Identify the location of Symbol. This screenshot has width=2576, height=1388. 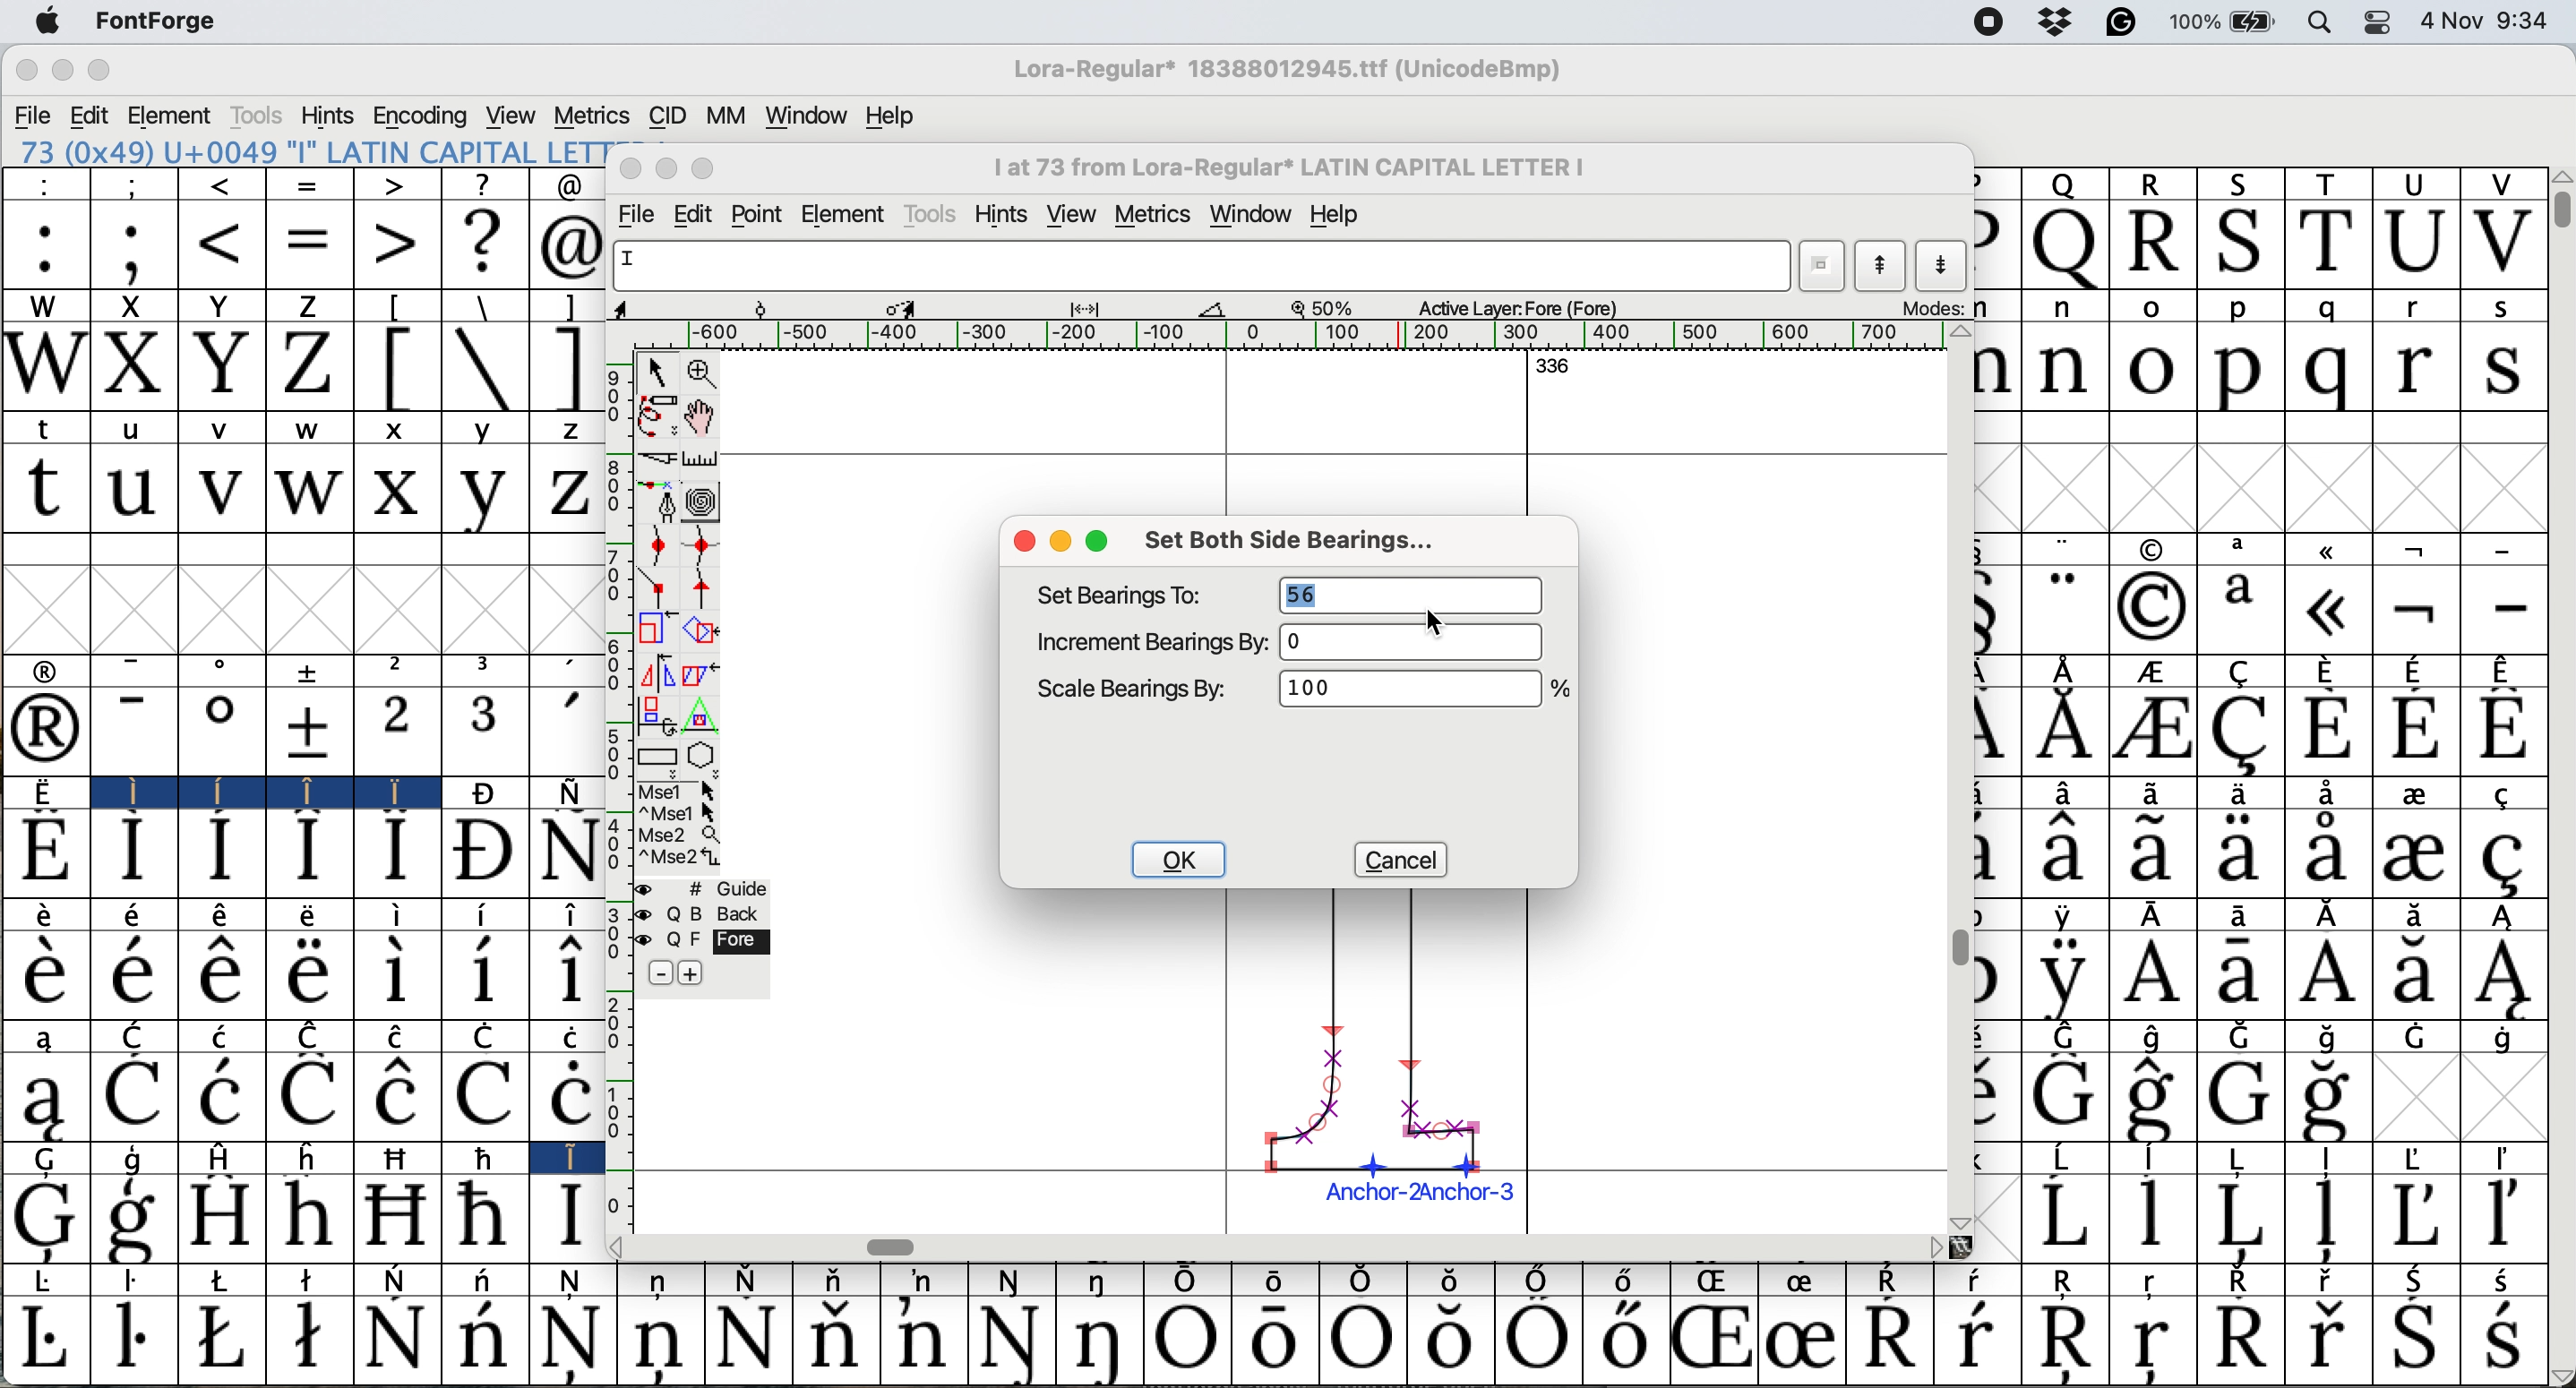
(2063, 1098).